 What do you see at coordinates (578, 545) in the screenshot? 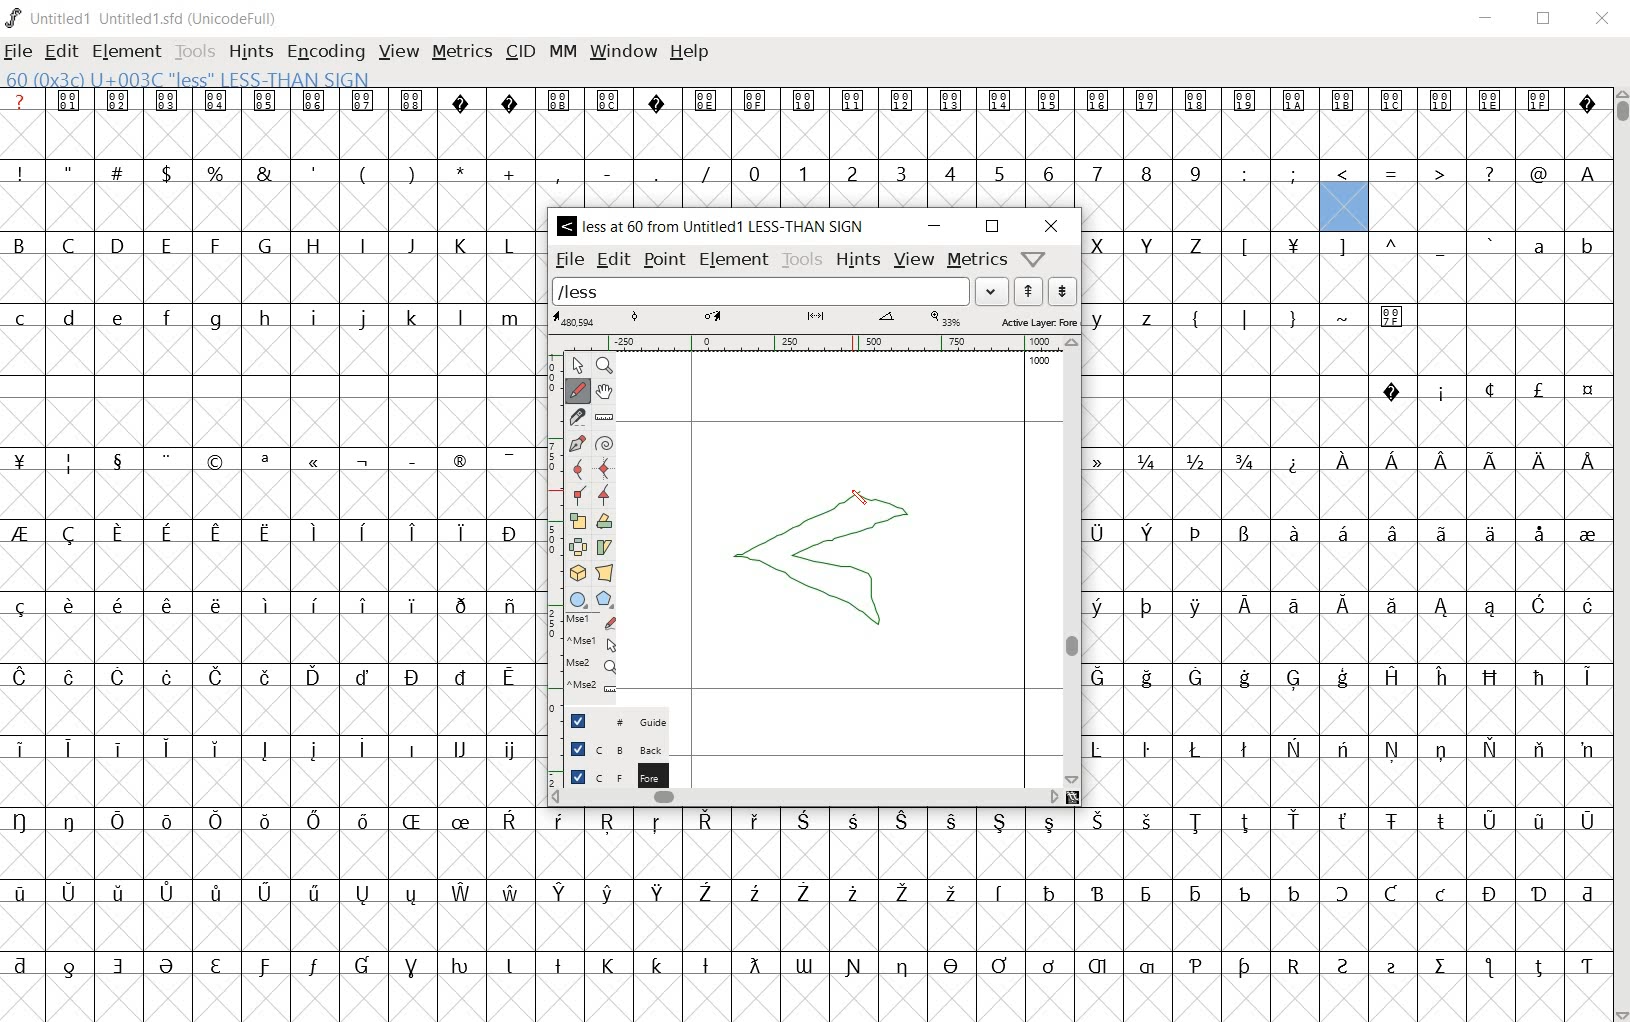
I see `flip the selection` at bounding box center [578, 545].